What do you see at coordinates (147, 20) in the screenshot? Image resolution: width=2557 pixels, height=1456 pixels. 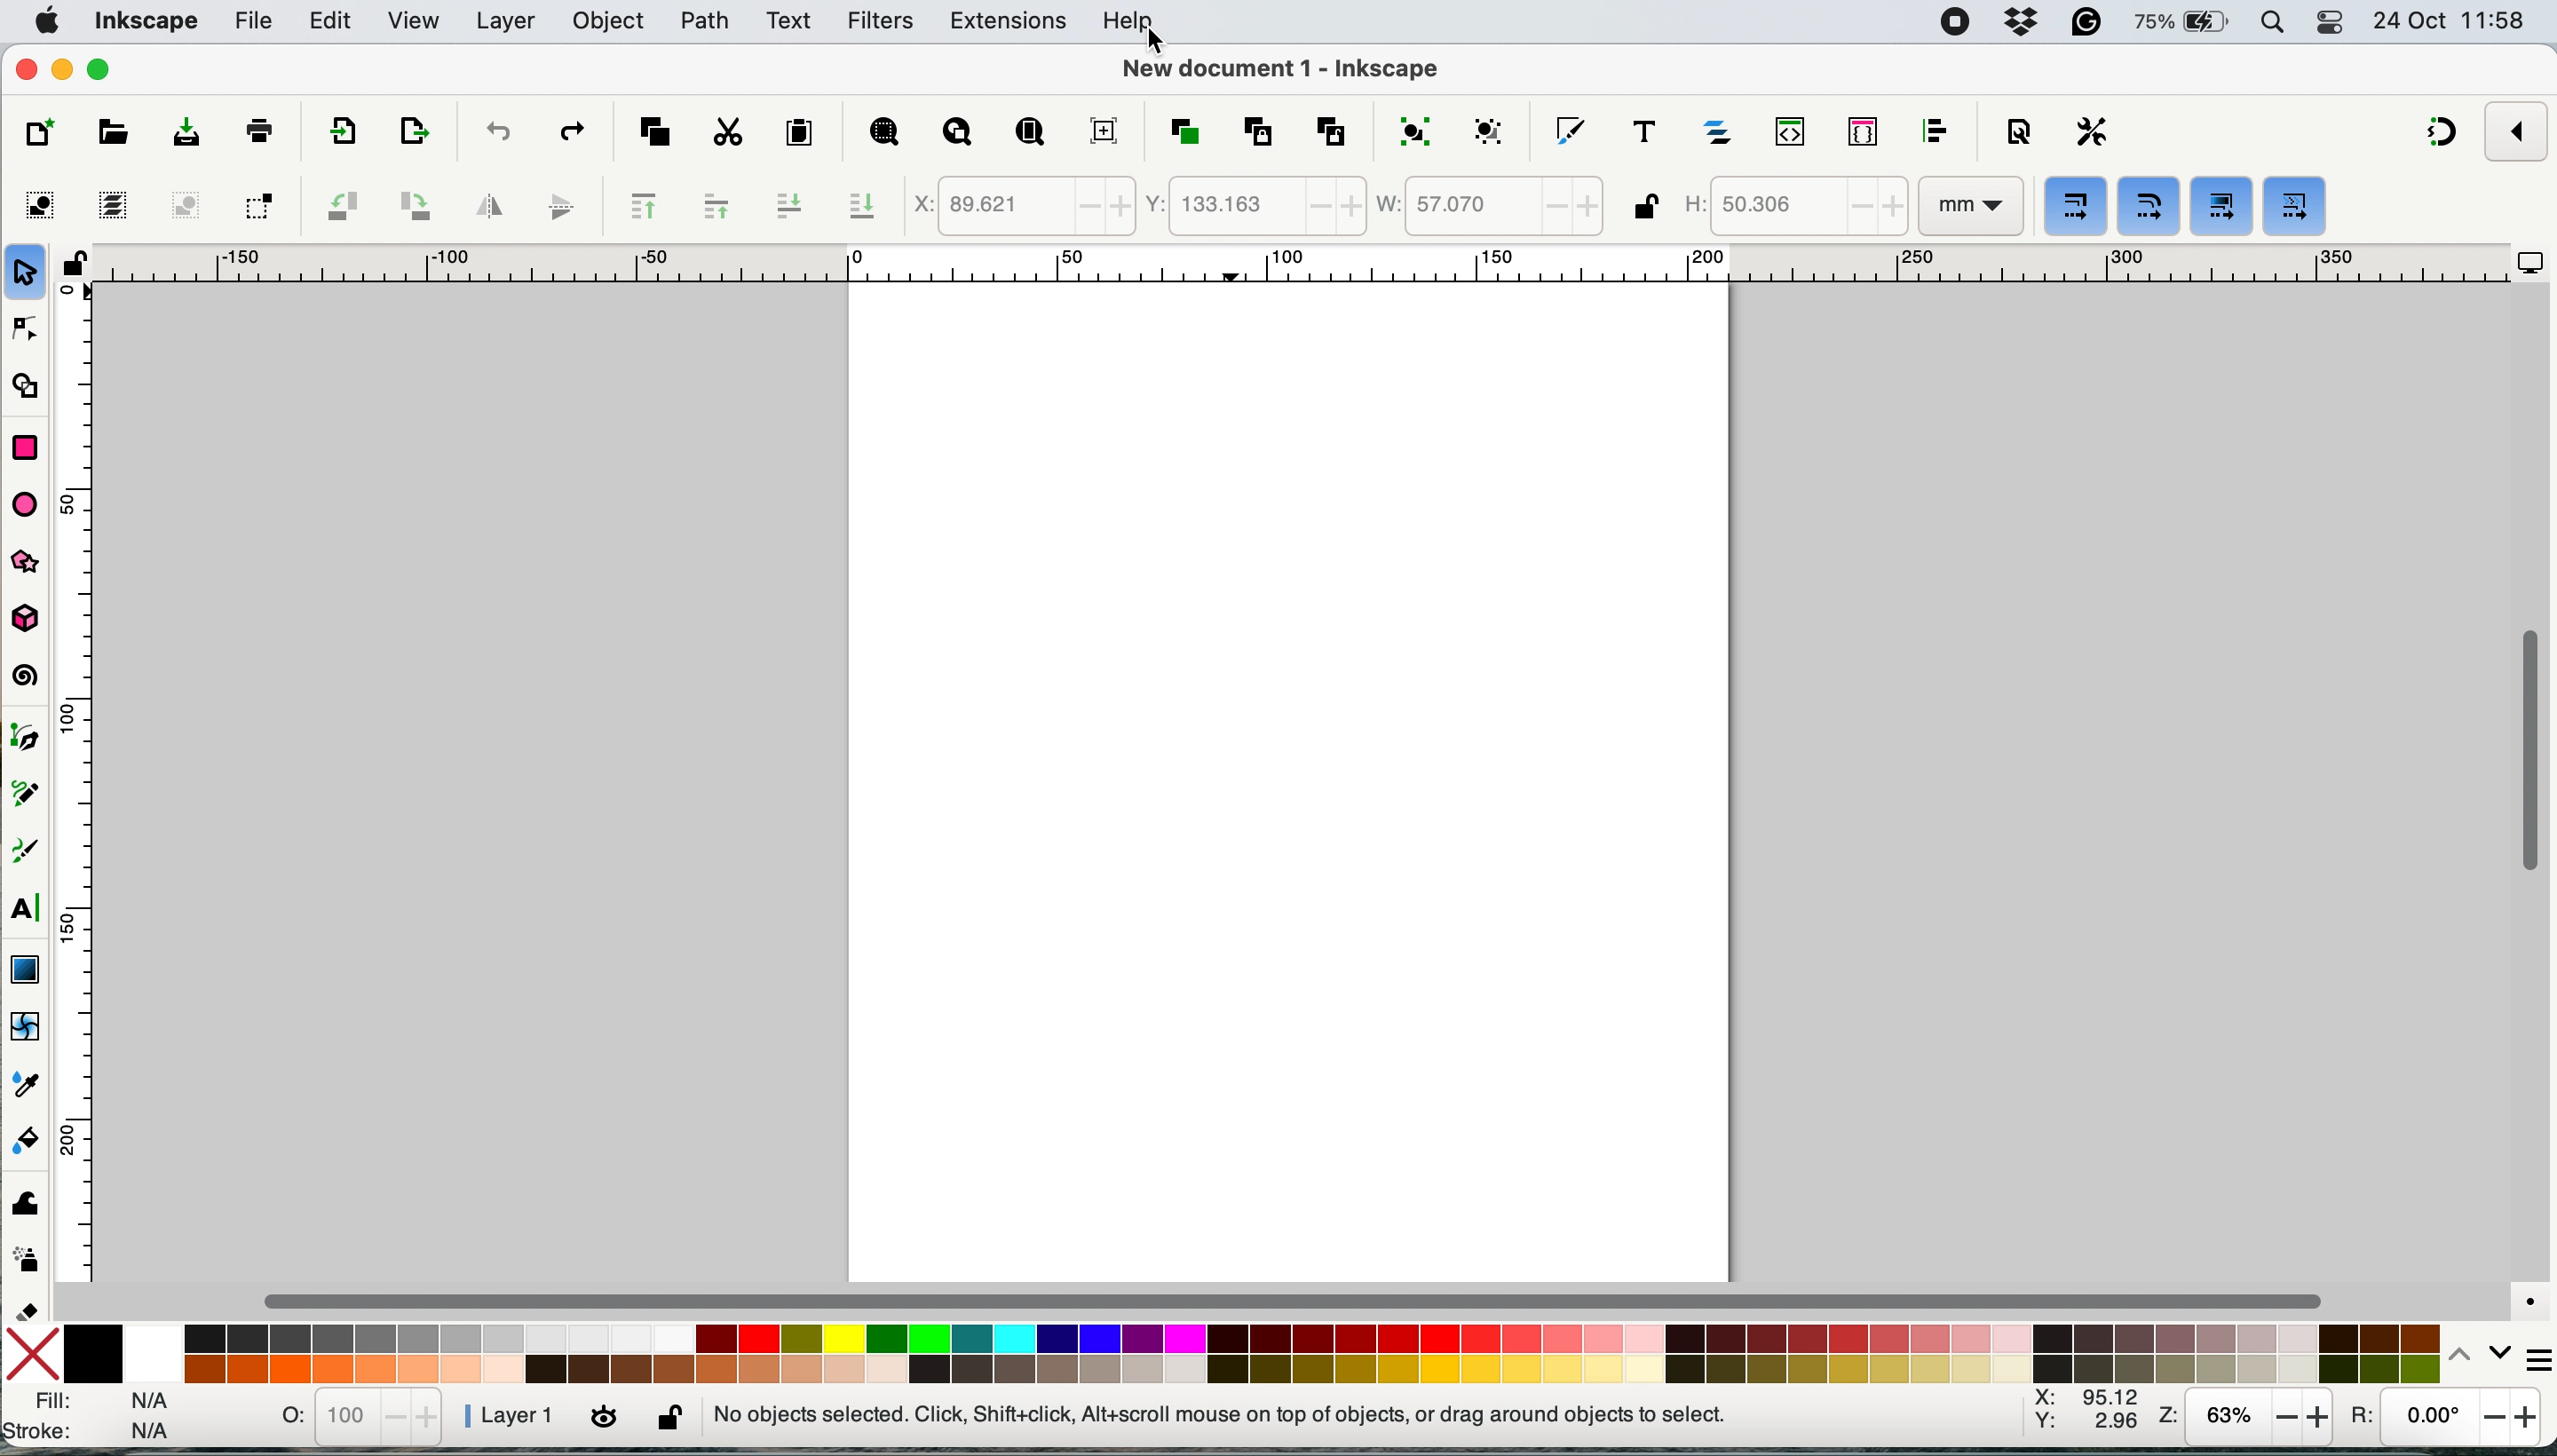 I see `inkscape` at bounding box center [147, 20].